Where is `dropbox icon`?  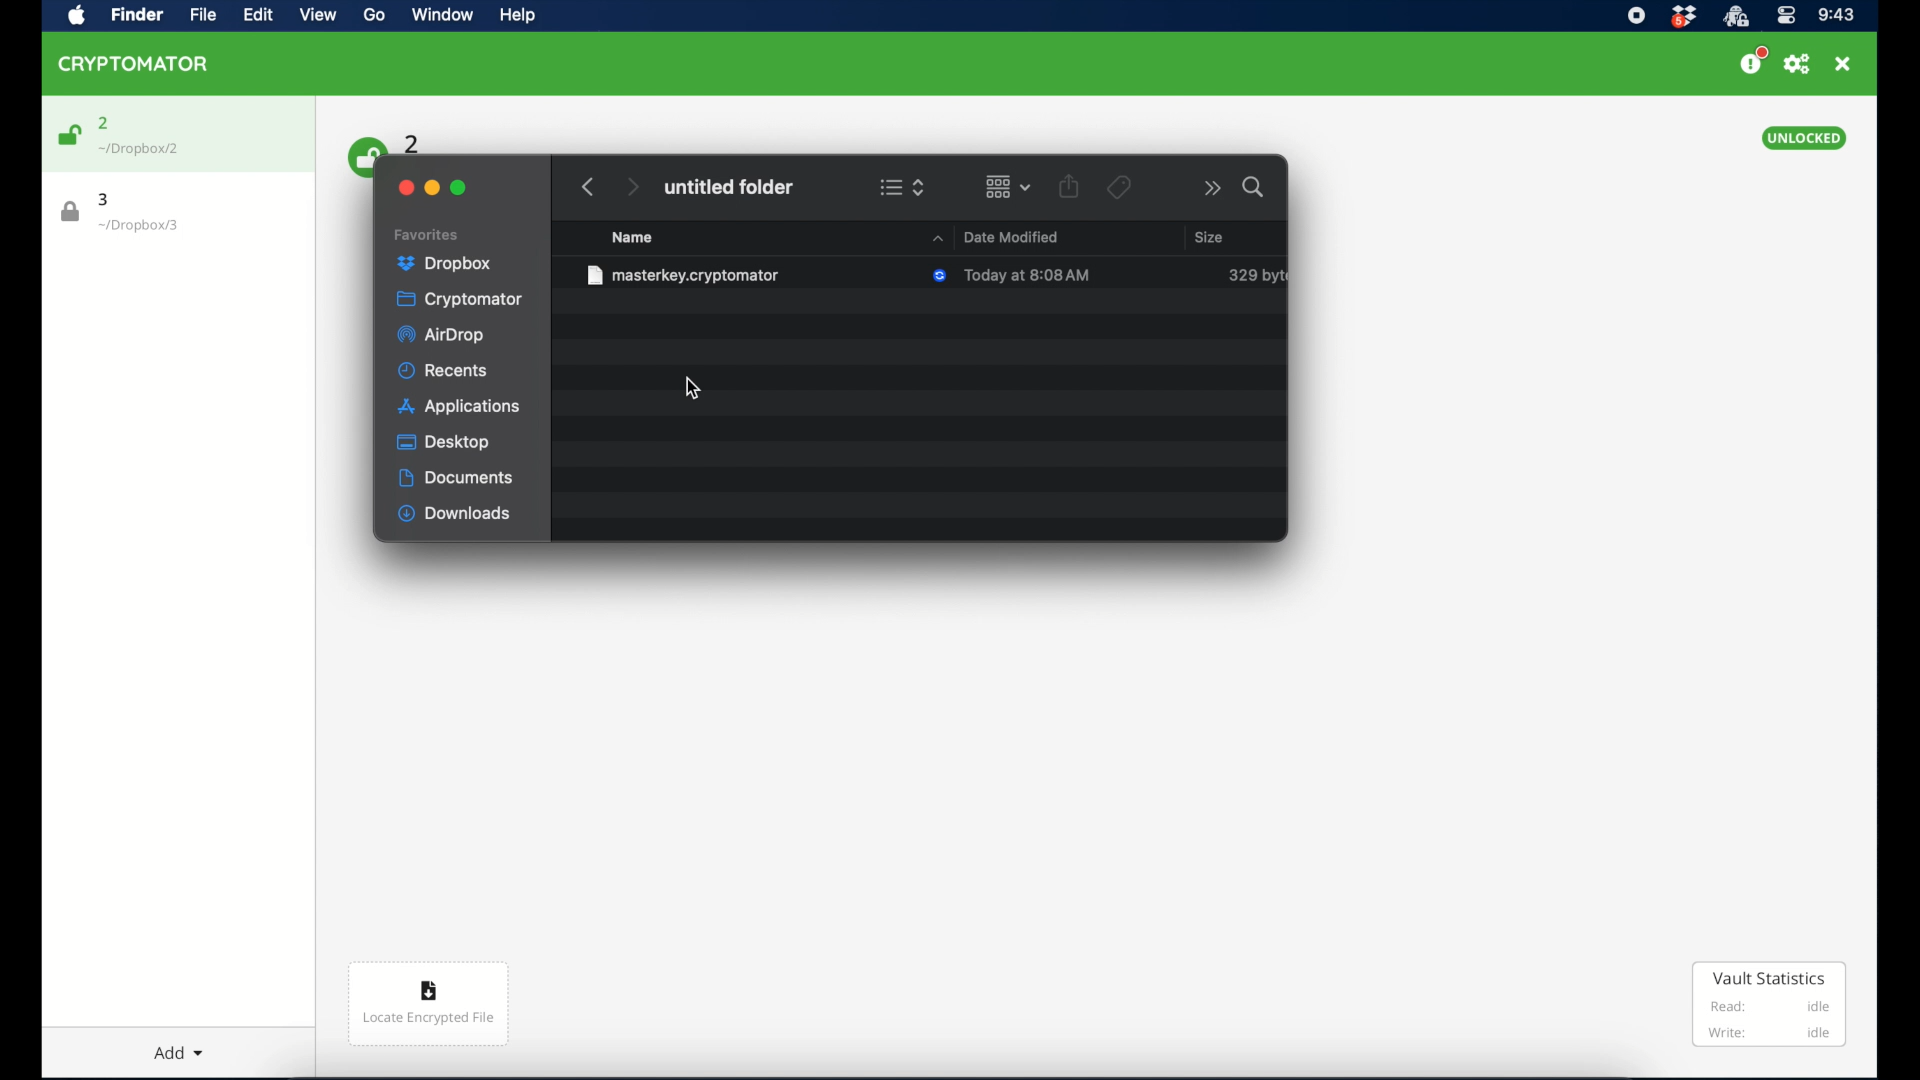
dropbox icon is located at coordinates (1683, 17).